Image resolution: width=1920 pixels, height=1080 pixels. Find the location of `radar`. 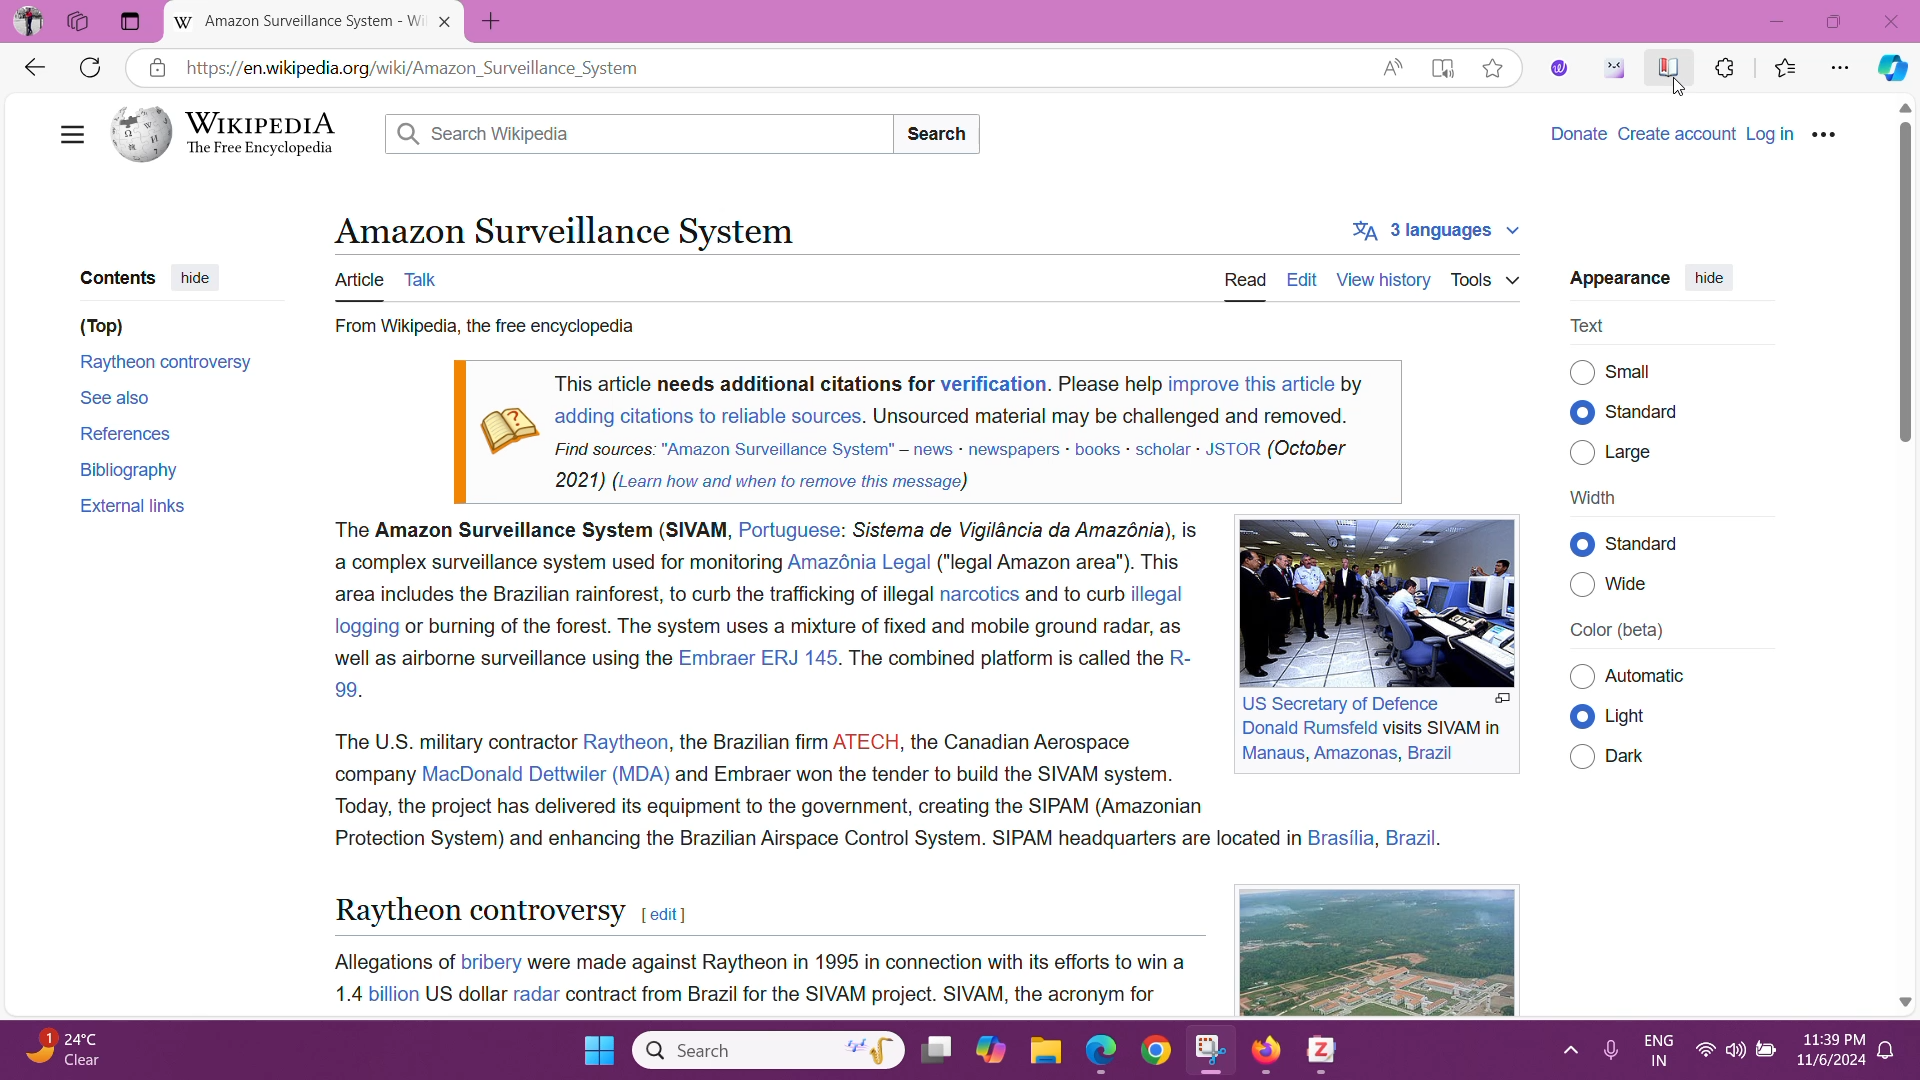

radar is located at coordinates (536, 993).